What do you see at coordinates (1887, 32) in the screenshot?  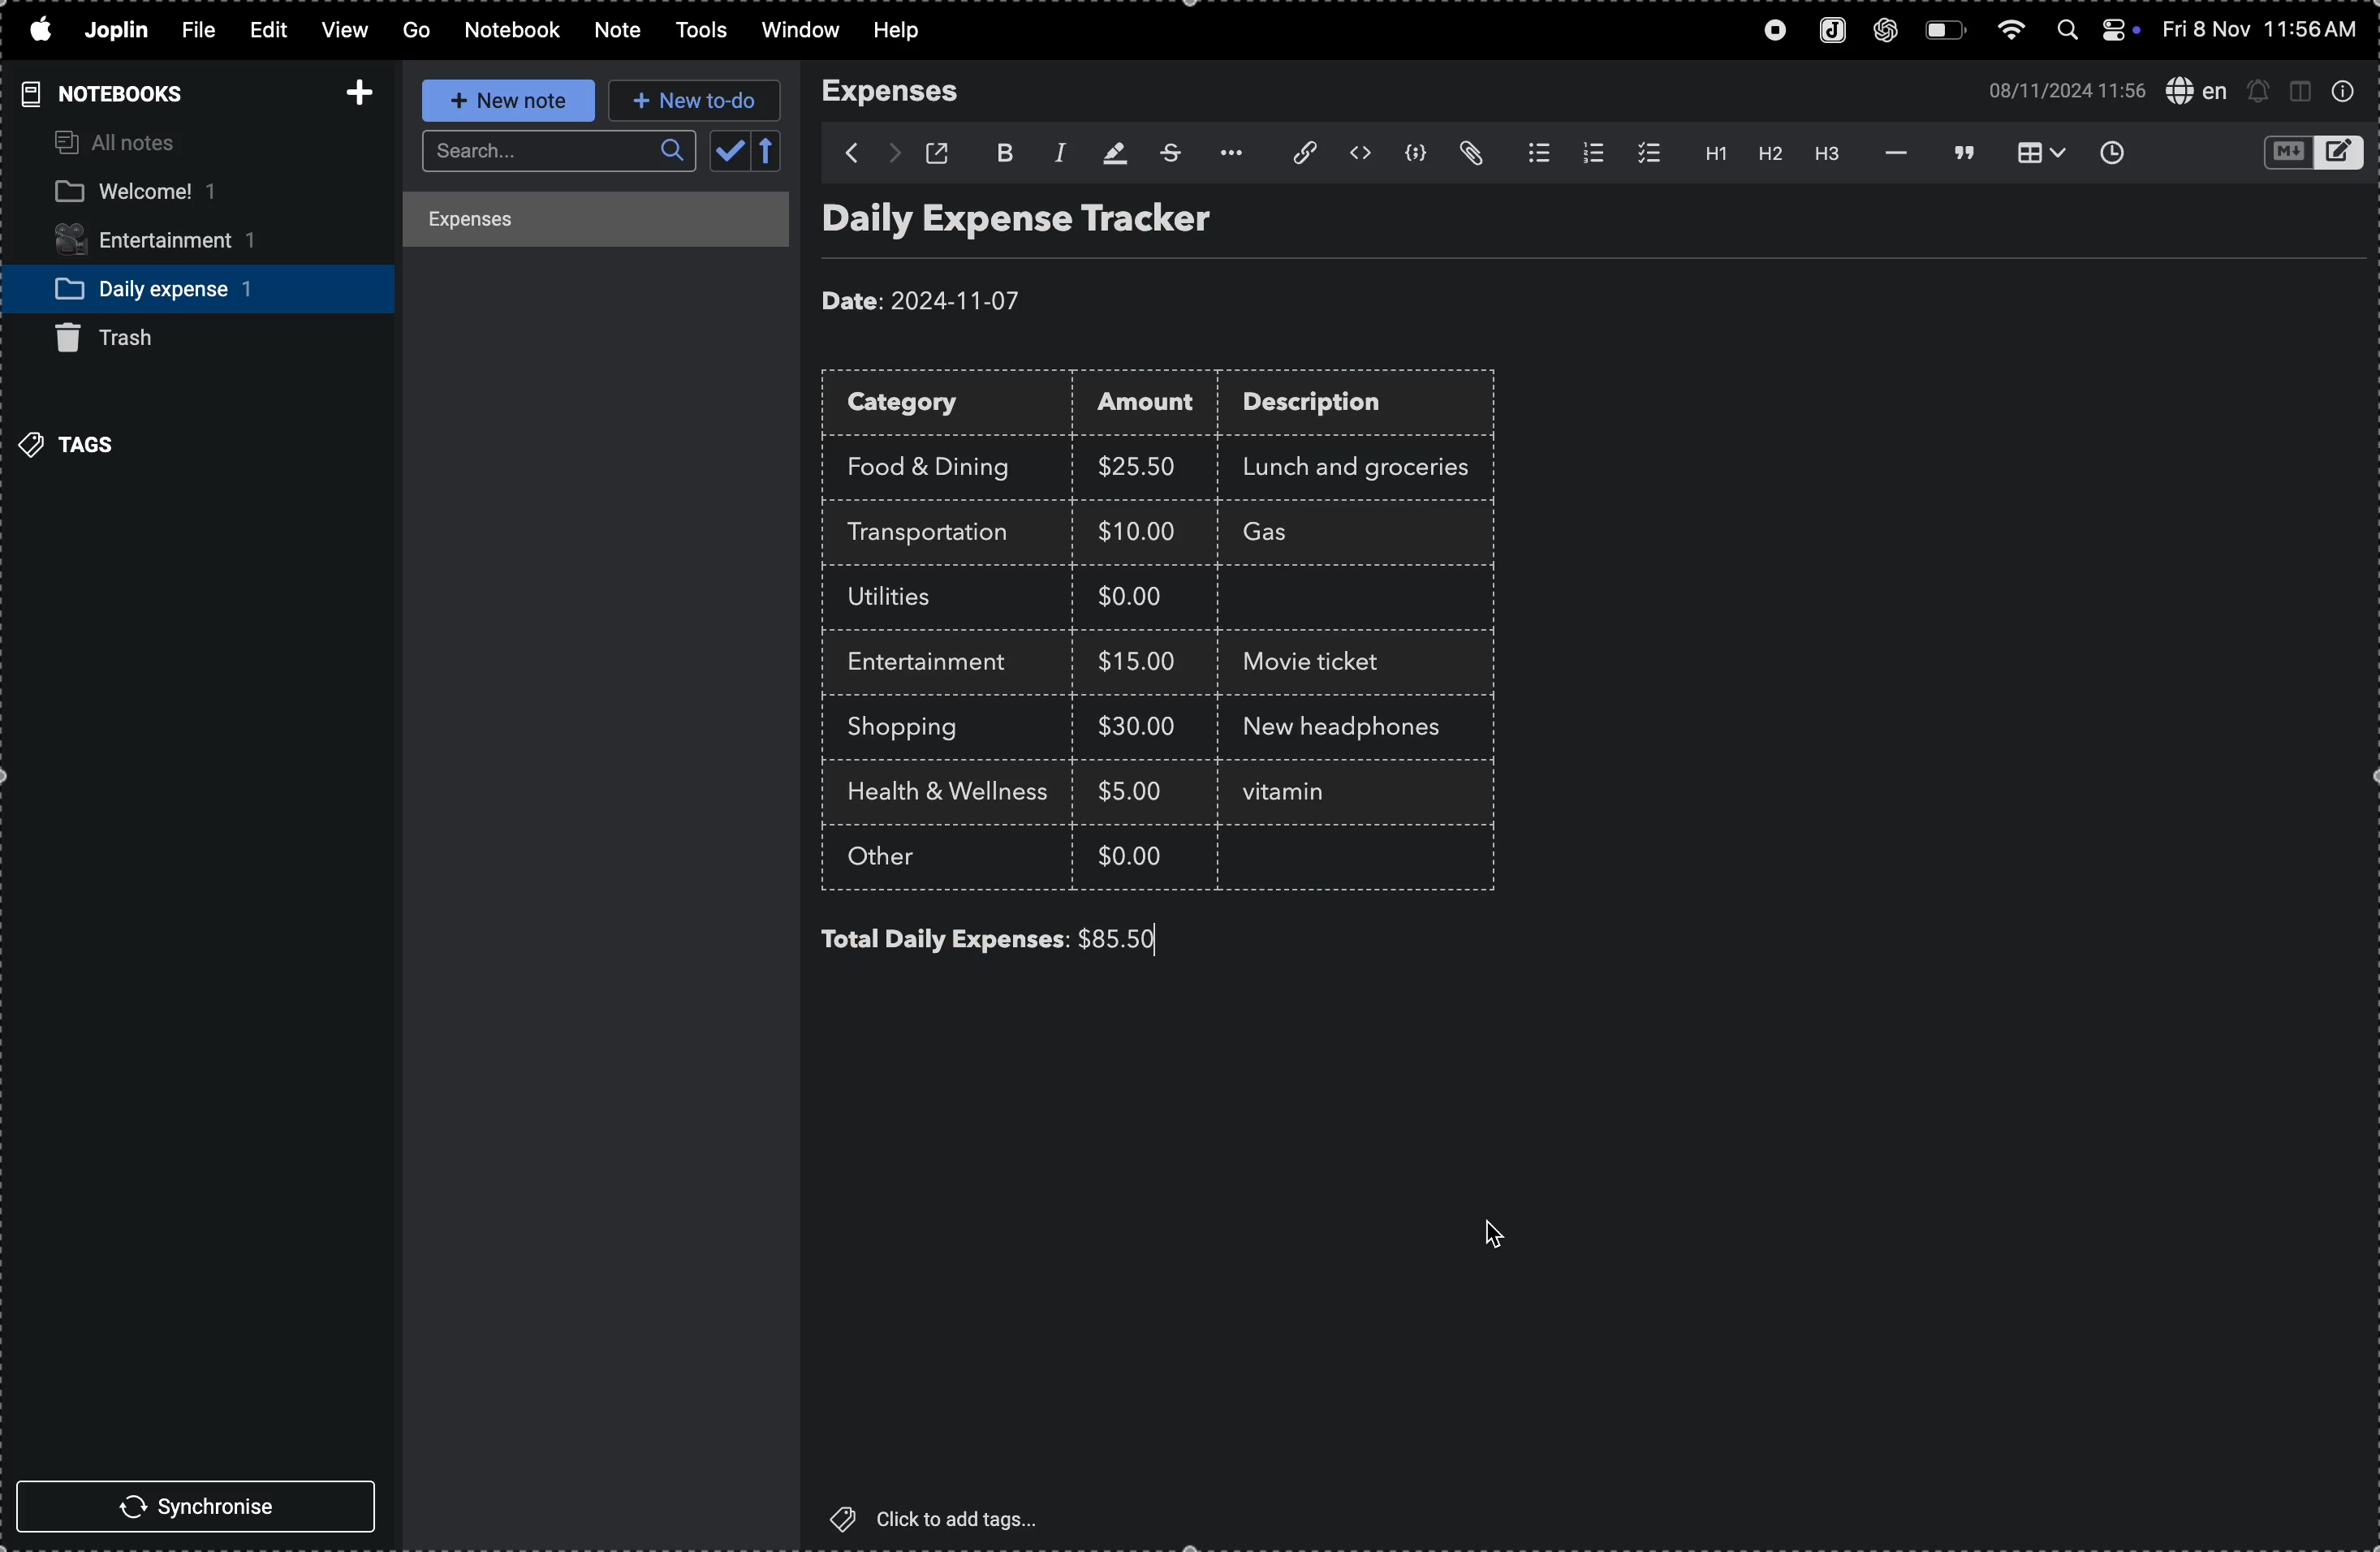 I see `chatgpt` at bounding box center [1887, 32].